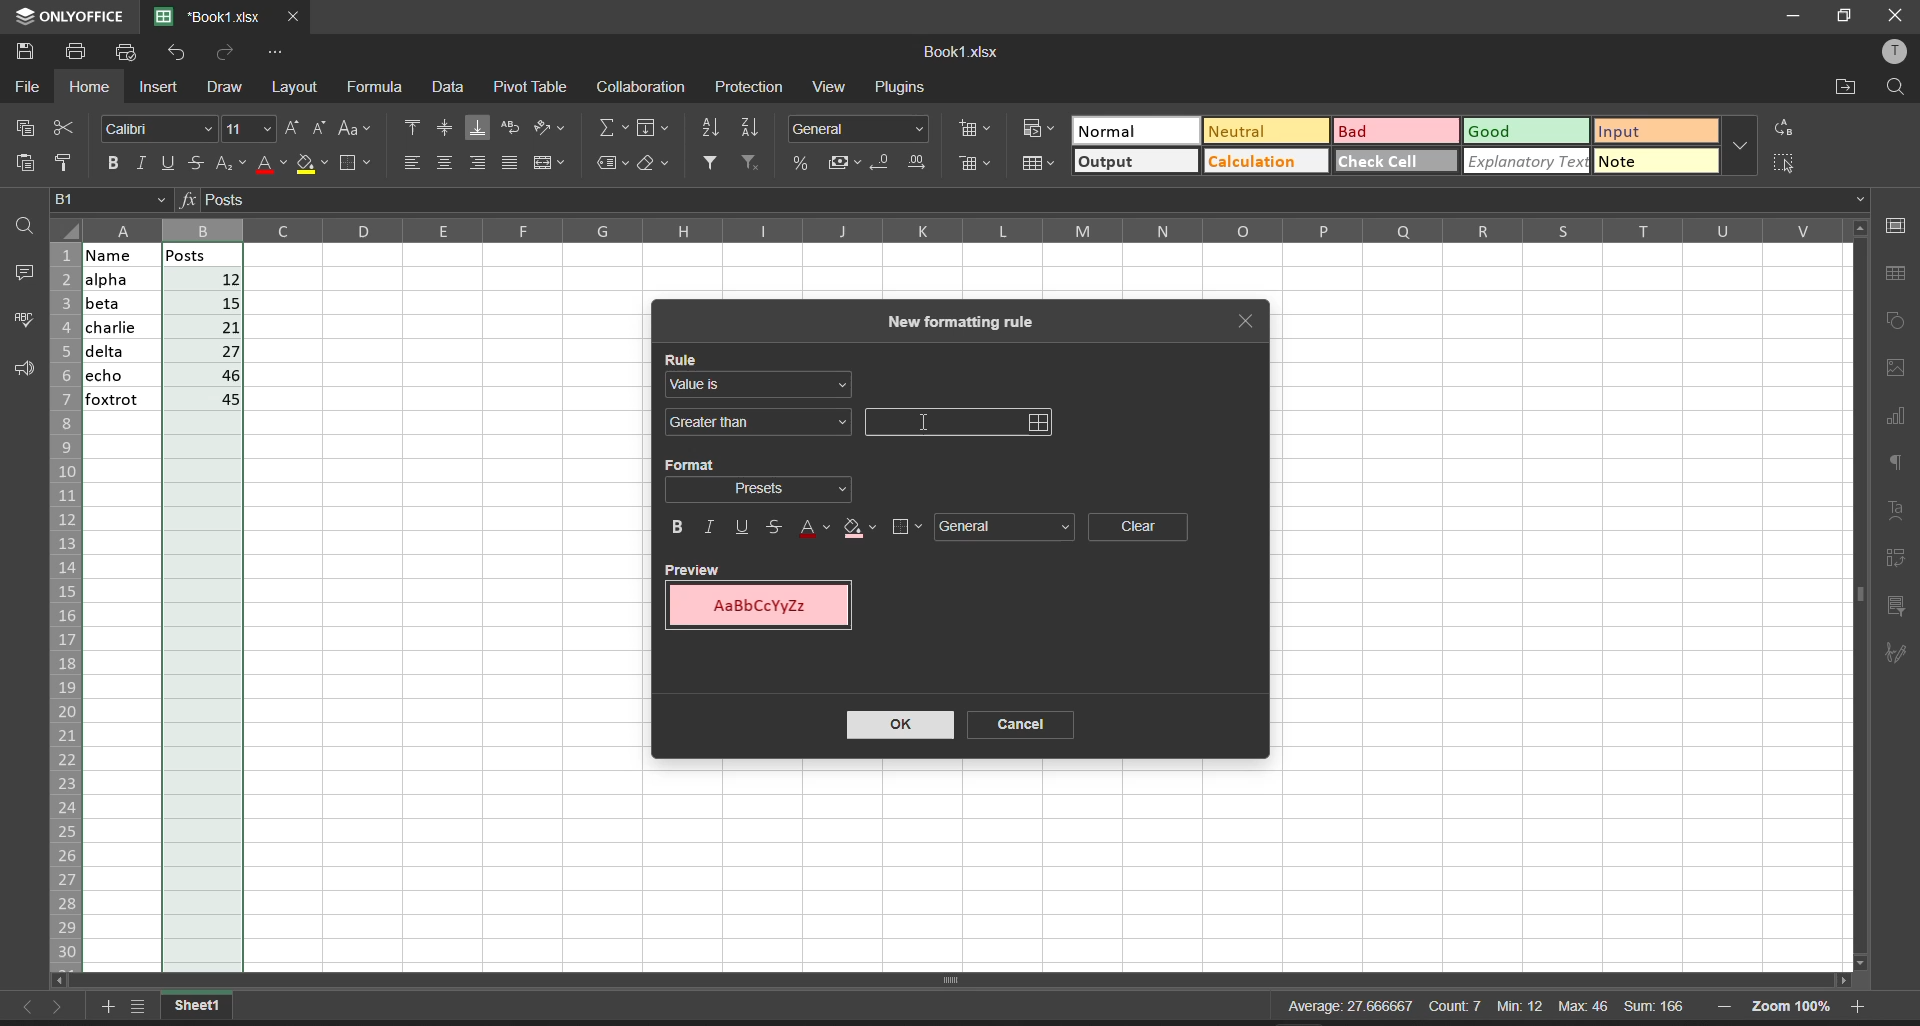 The image size is (1920, 1026). I want to click on cut, so click(67, 129).